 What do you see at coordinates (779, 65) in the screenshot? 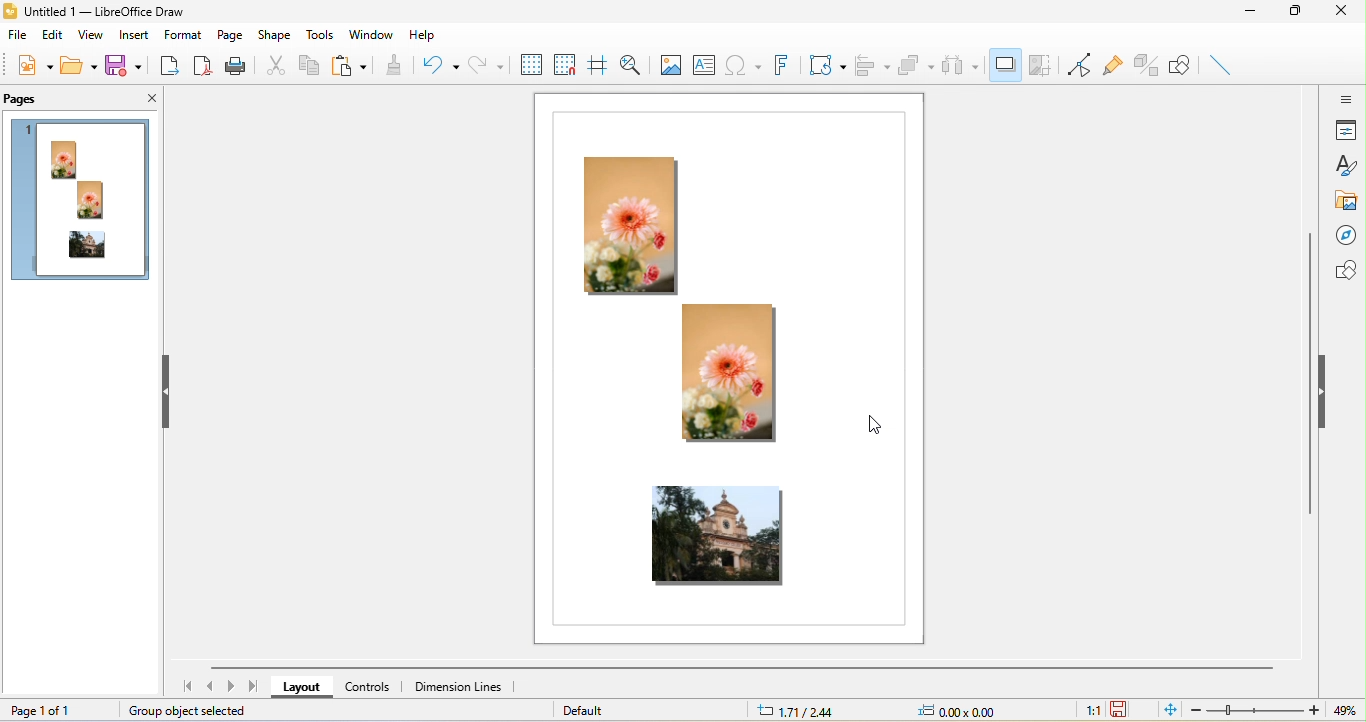
I see `font work text` at bounding box center [779, 65].